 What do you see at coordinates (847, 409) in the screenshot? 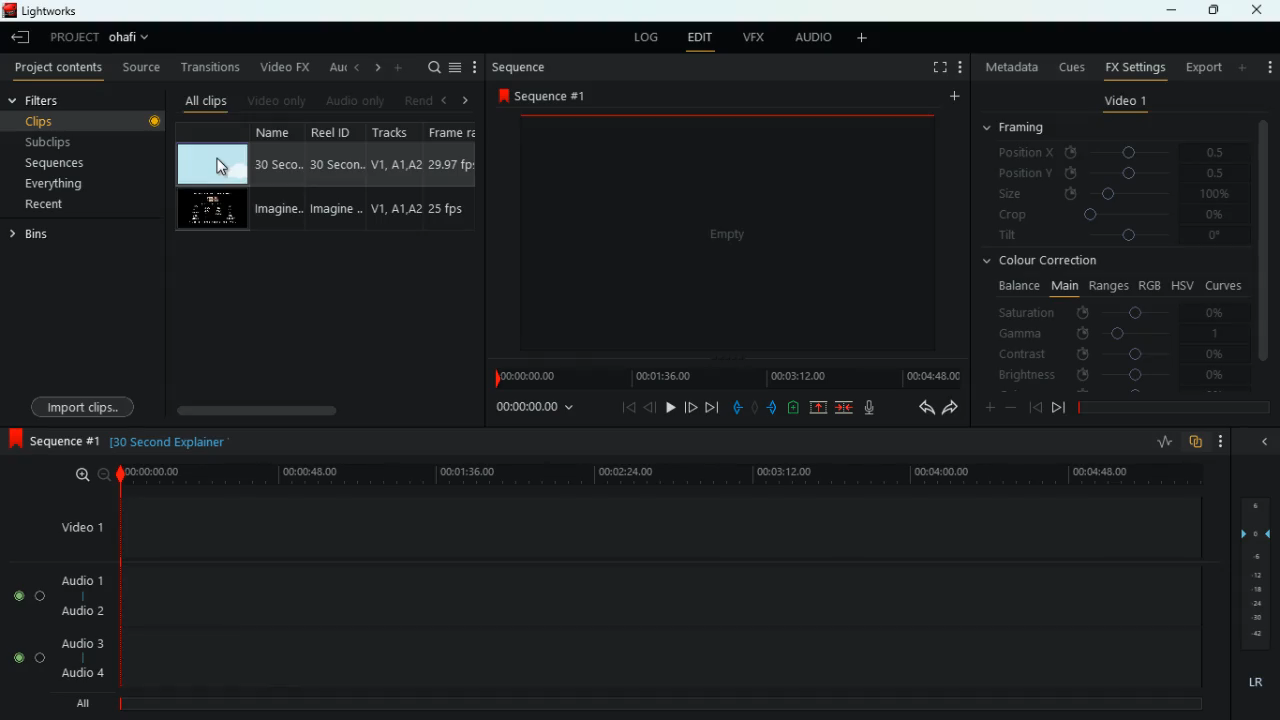
I see `merge` at bounding box center [847, 409].